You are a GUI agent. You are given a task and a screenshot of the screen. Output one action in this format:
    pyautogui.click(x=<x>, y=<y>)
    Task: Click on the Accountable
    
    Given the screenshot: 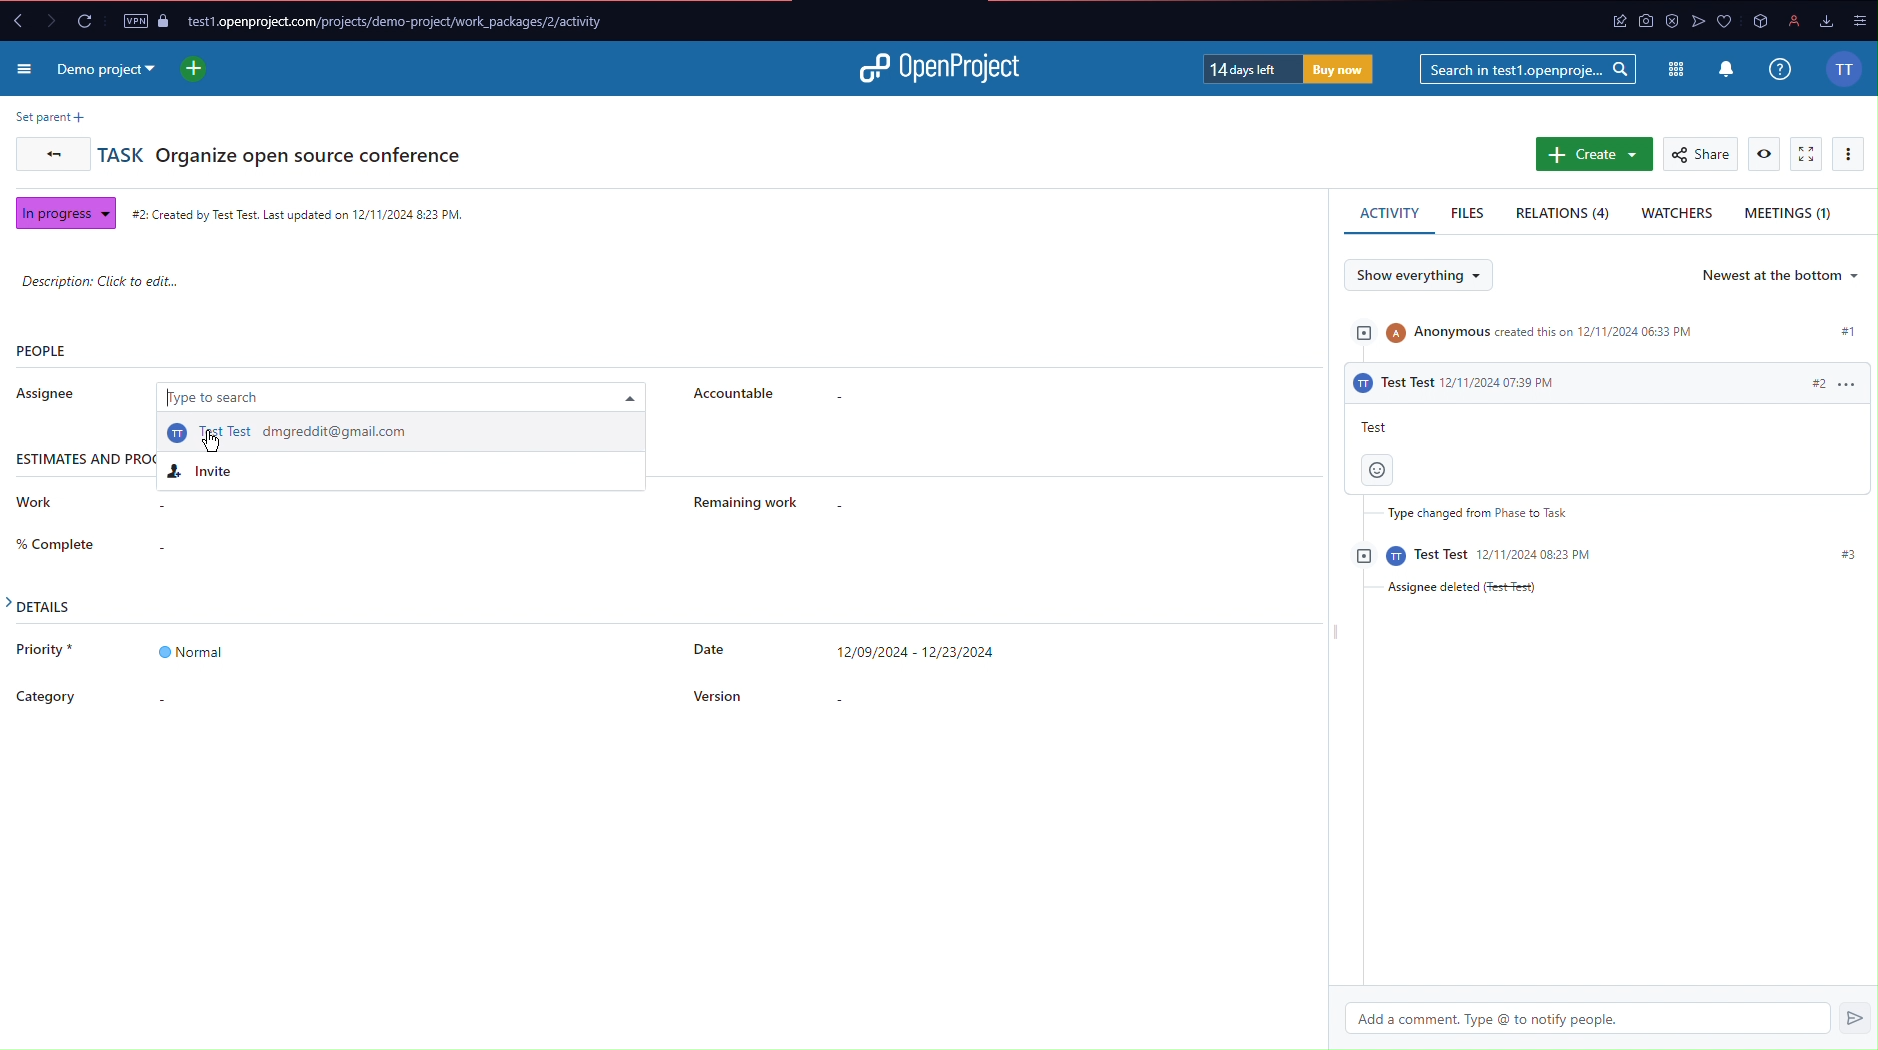 What is the action you would take?
    pyautogui.click(x=739, y=393)
    